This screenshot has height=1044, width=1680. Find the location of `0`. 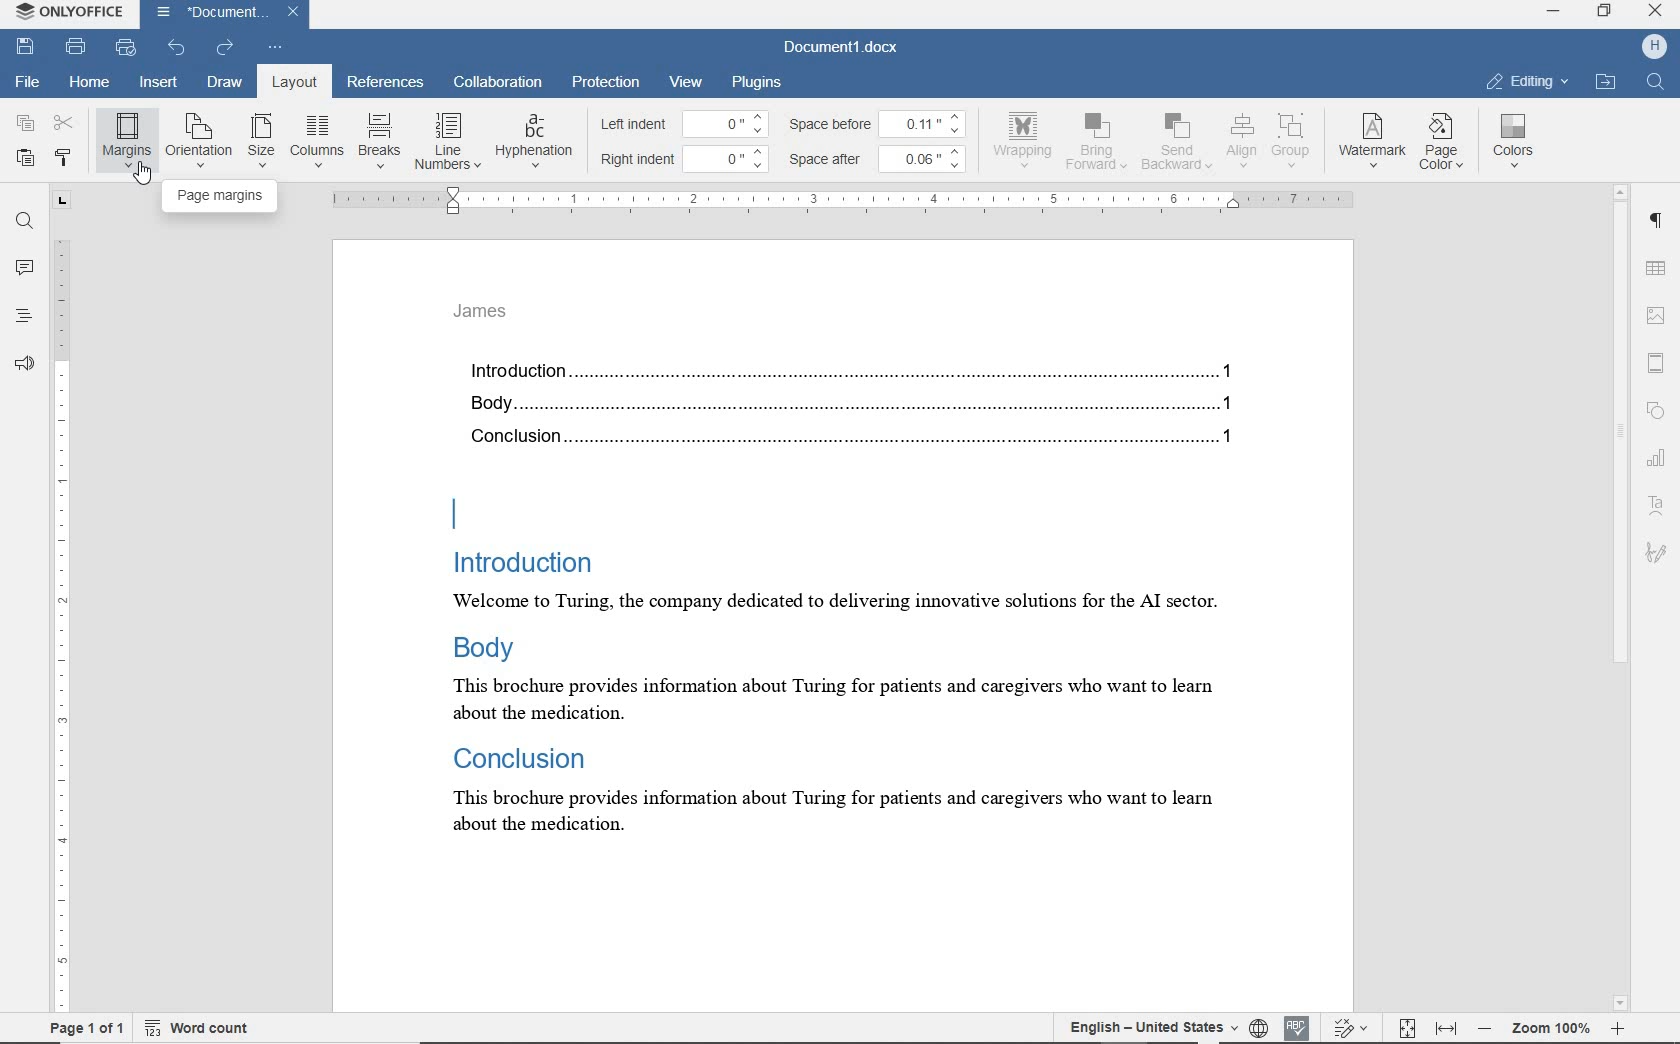

0 is located at coordinates (727, 123).